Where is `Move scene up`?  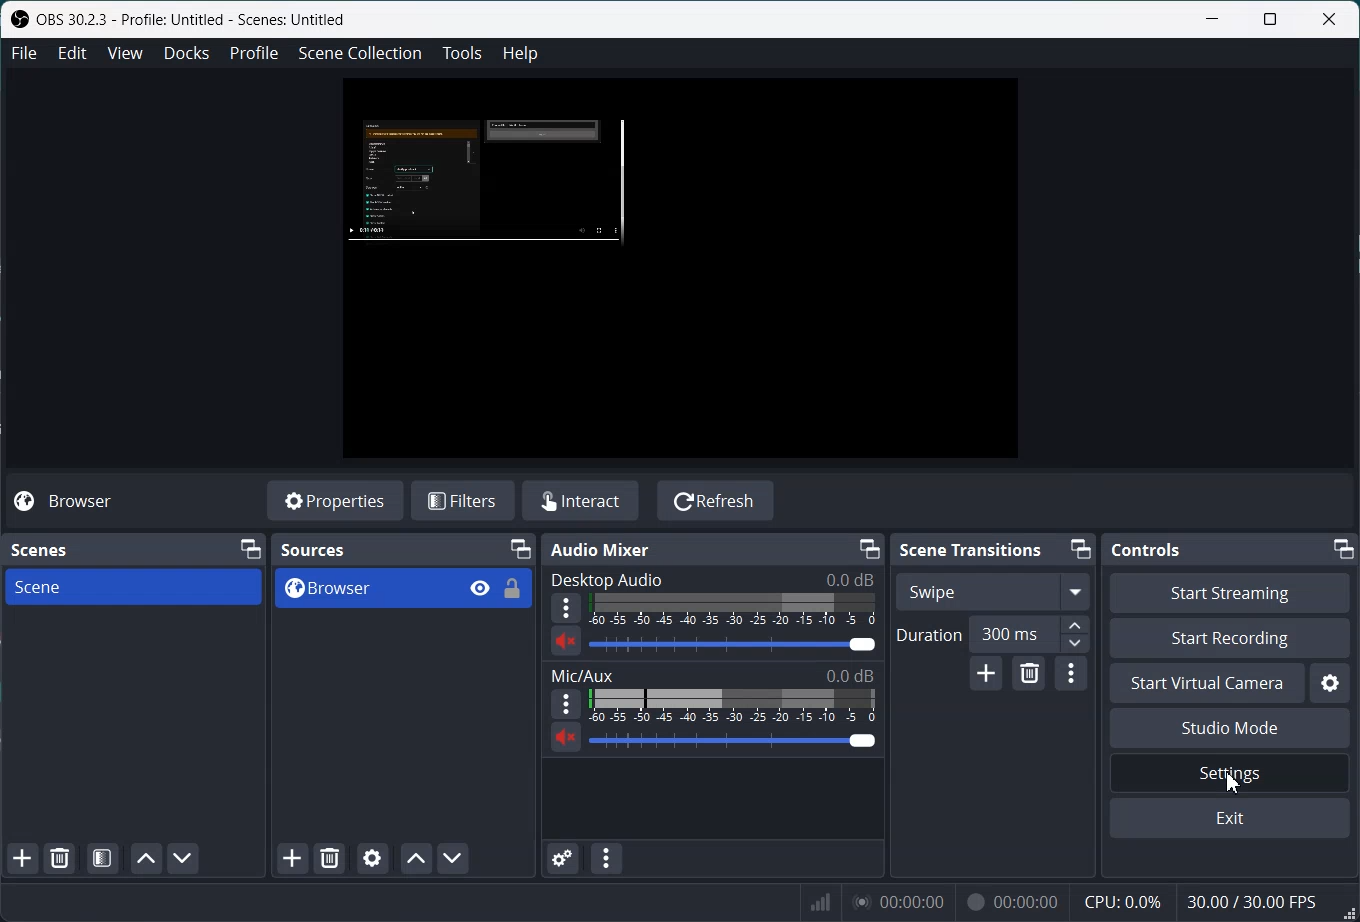 Move scene up is located at coordinates (146, 857).